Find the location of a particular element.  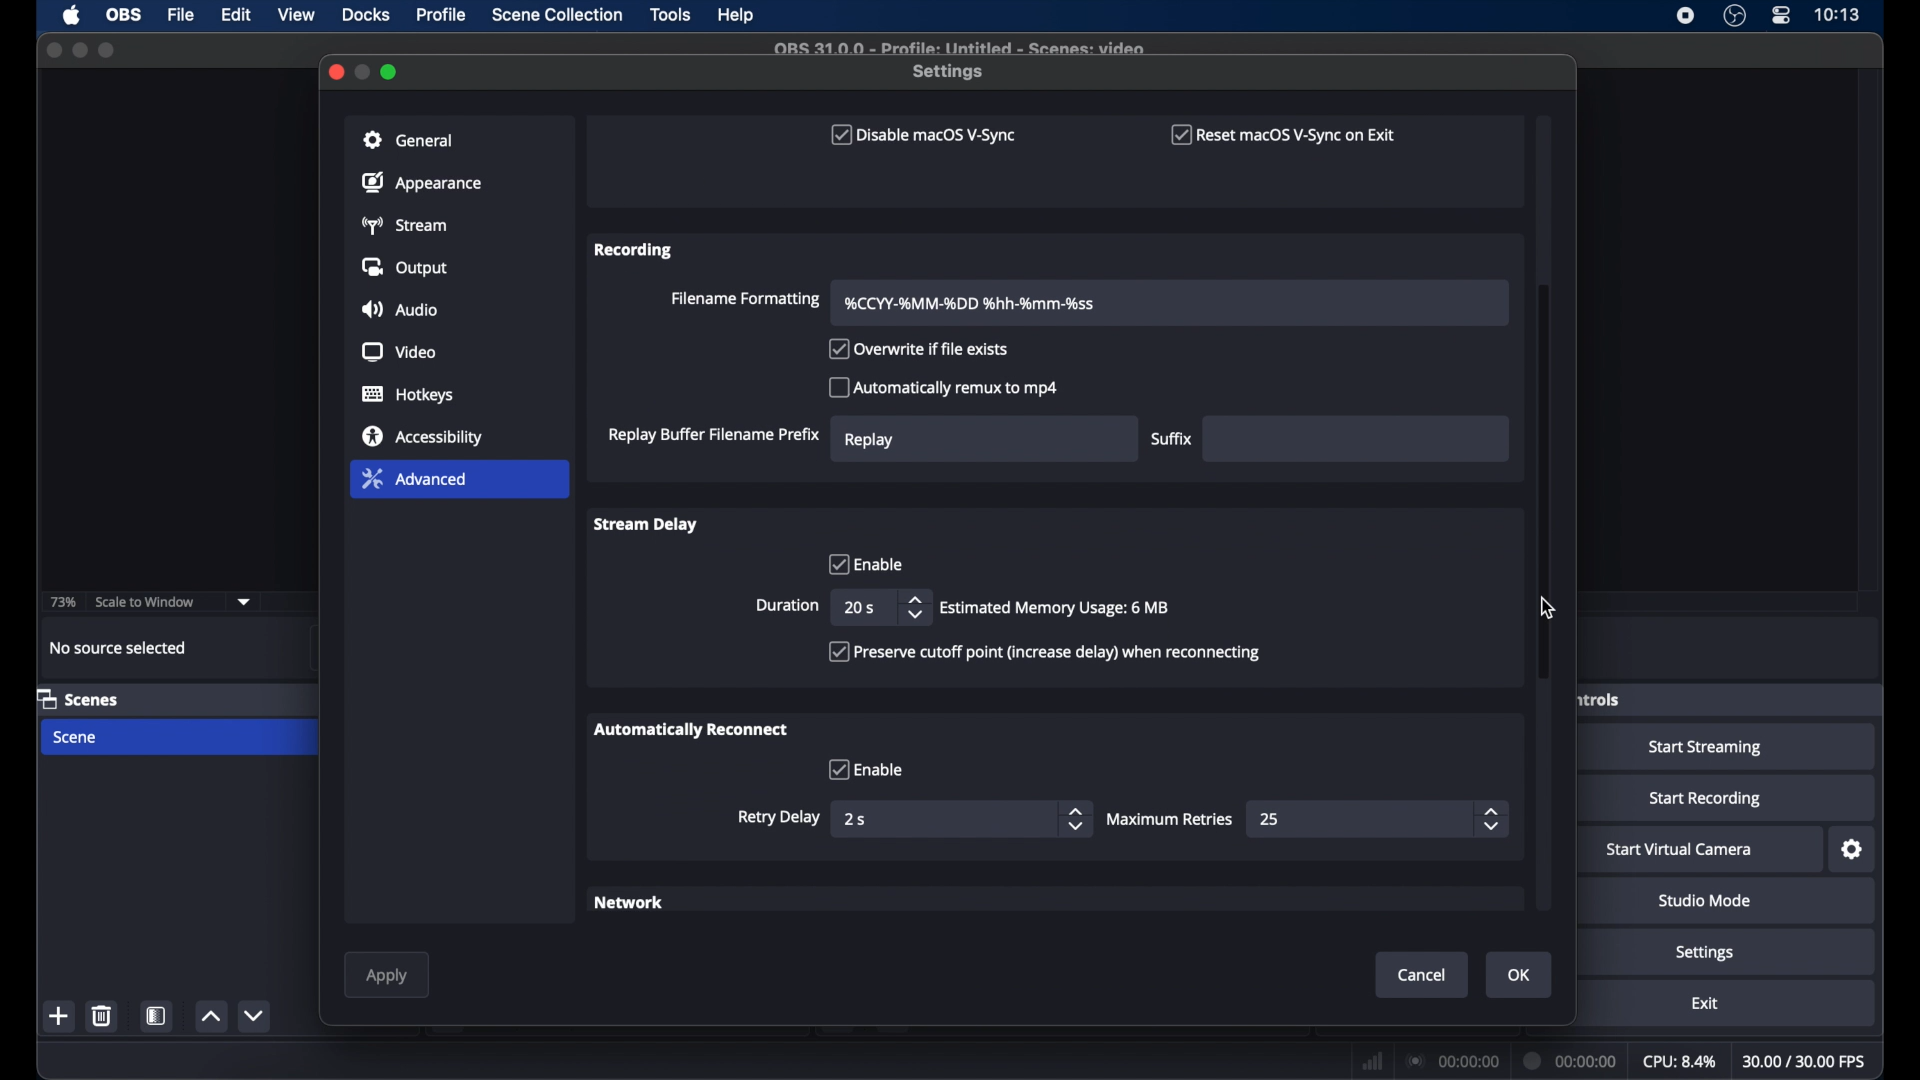

network is located at coordinates (631, 904).